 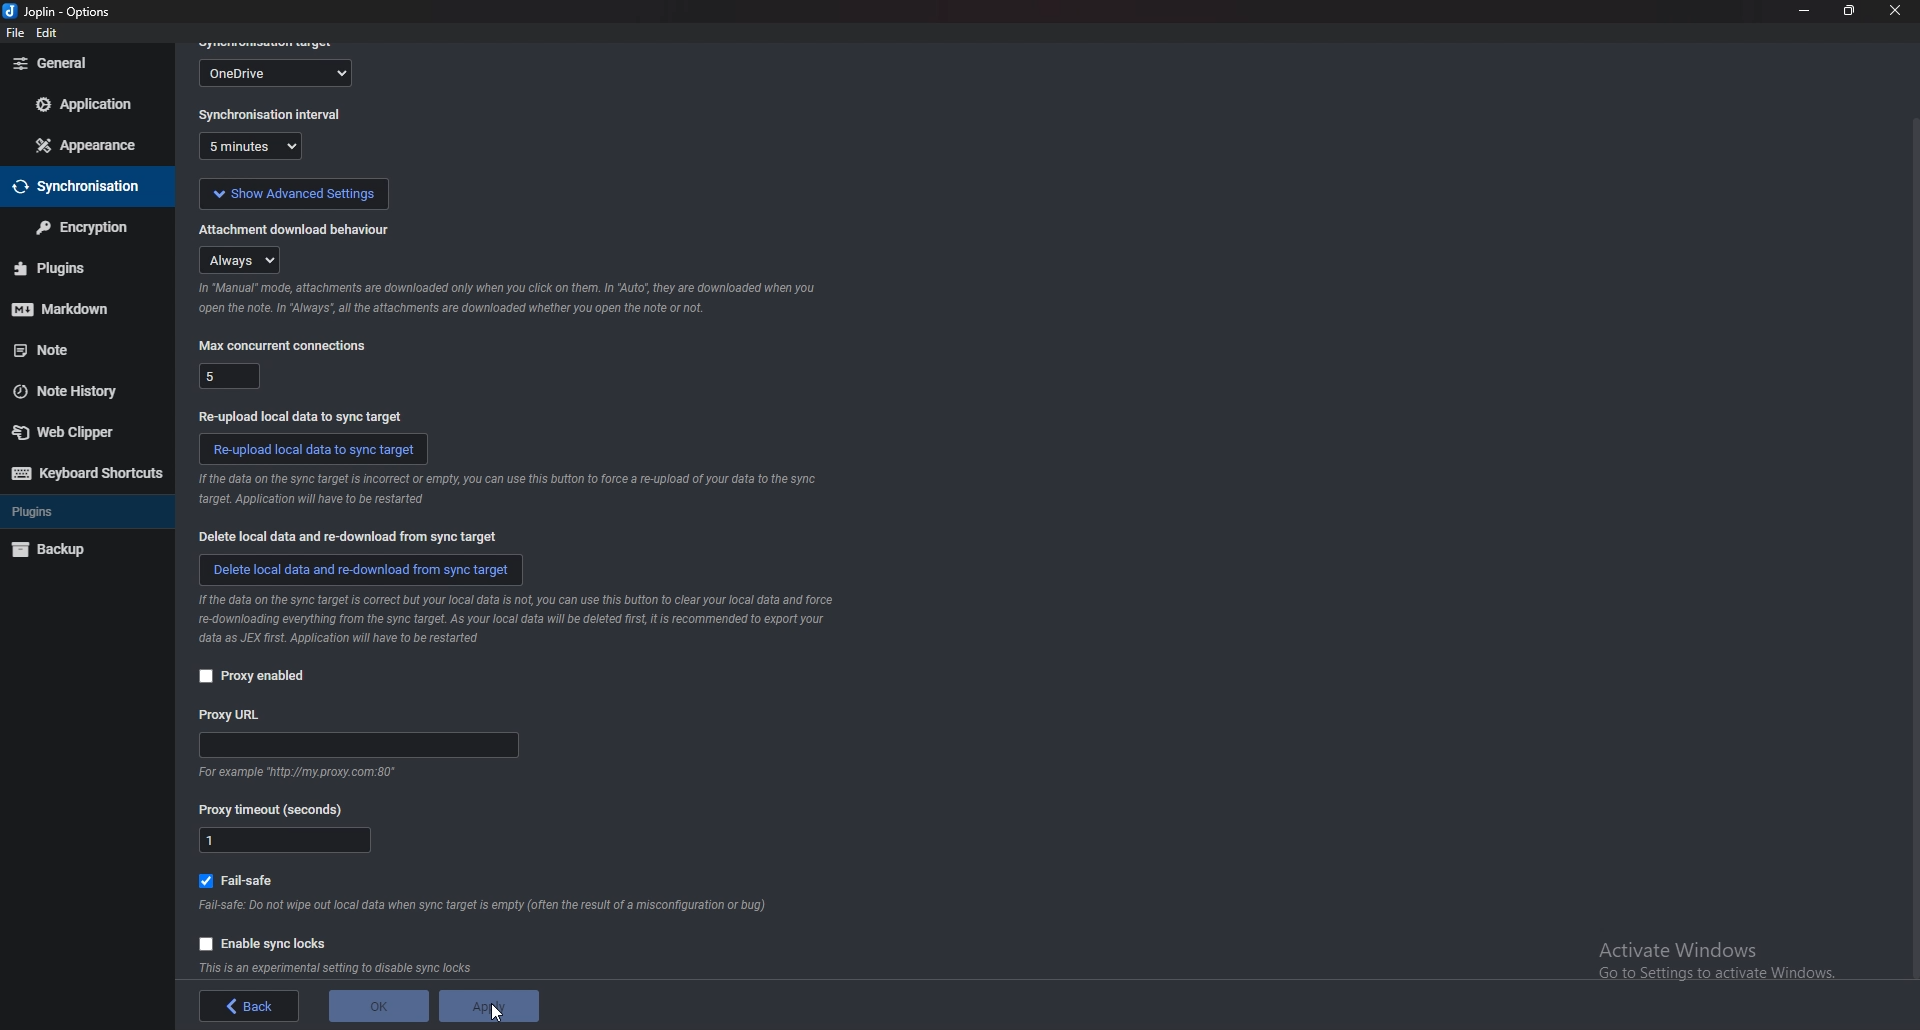 What do you see at coordinates (80, 228) in the screenshot?
I see `encryption` at bounding box center [80, 228].